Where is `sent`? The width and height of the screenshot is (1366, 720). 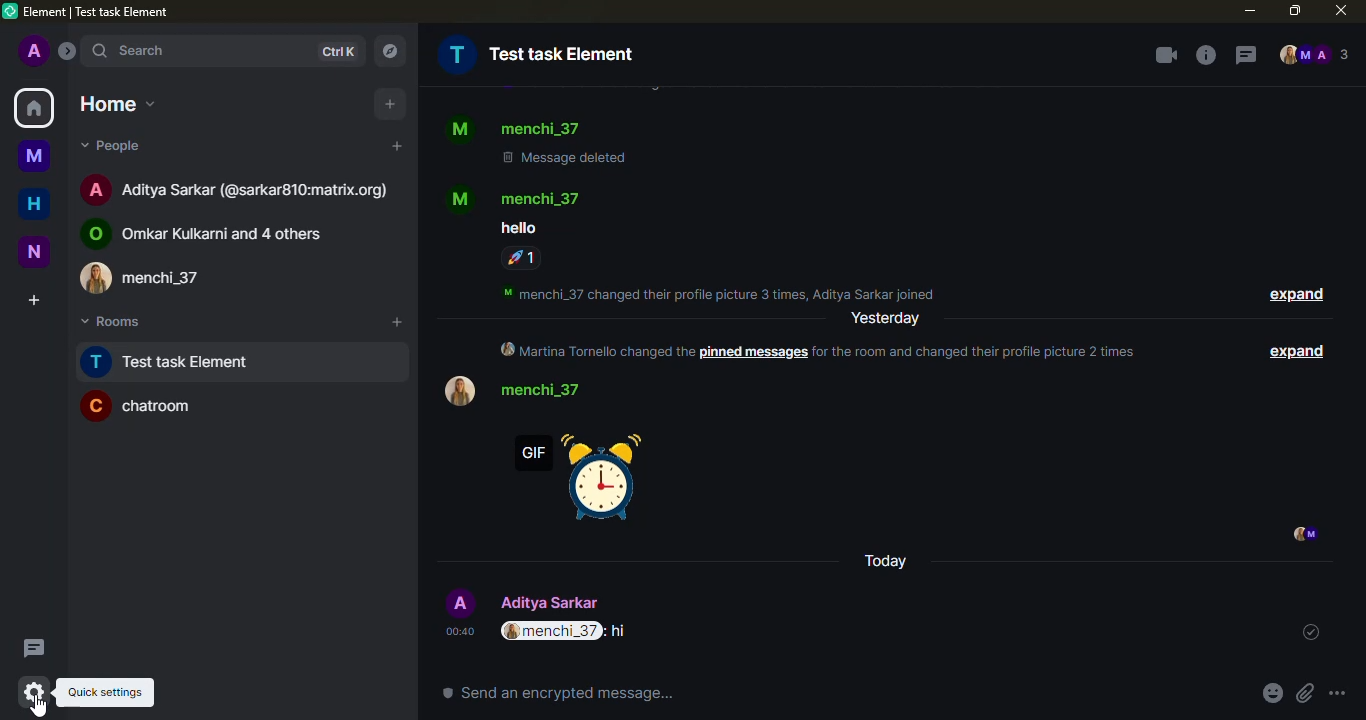 sent is located at coordinates (1306, 632).